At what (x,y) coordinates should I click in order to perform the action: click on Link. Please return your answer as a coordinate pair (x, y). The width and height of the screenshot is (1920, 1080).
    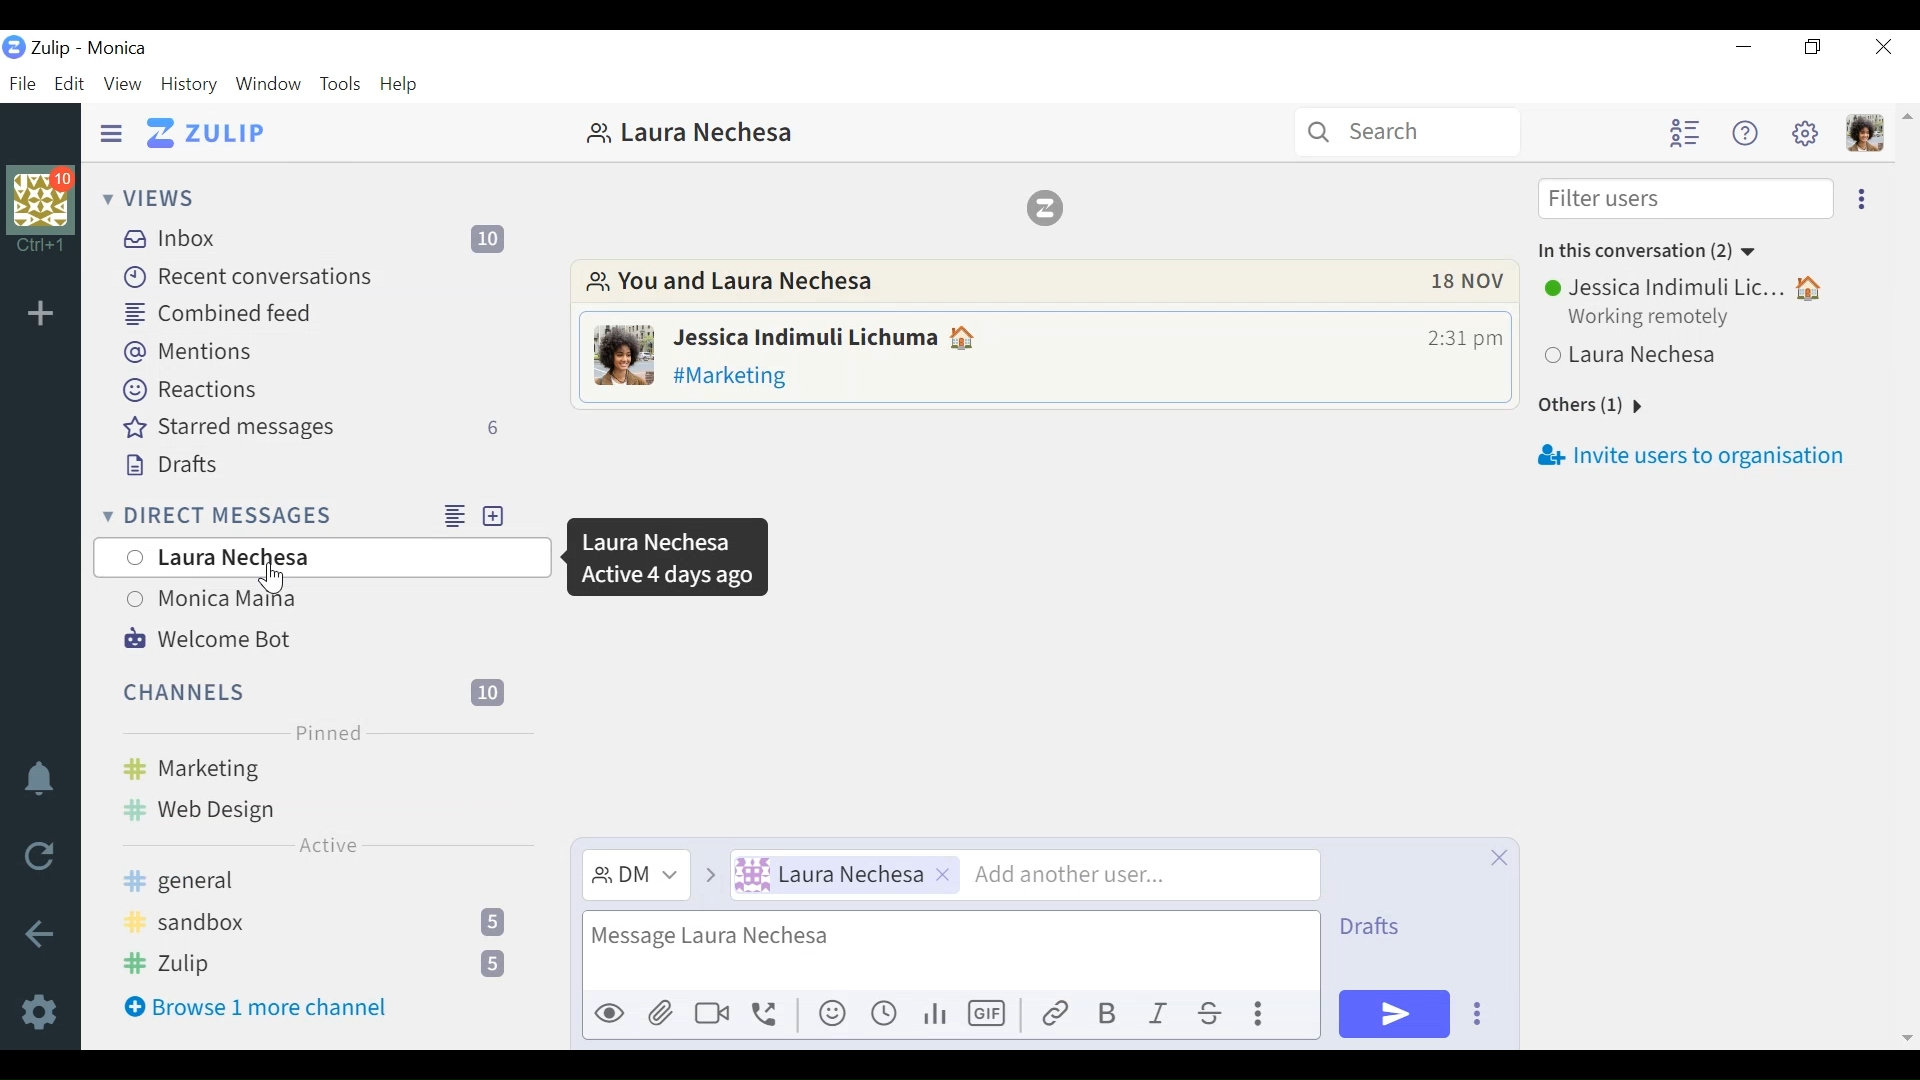
    Looking at the image, I should click on (1054, 1015).